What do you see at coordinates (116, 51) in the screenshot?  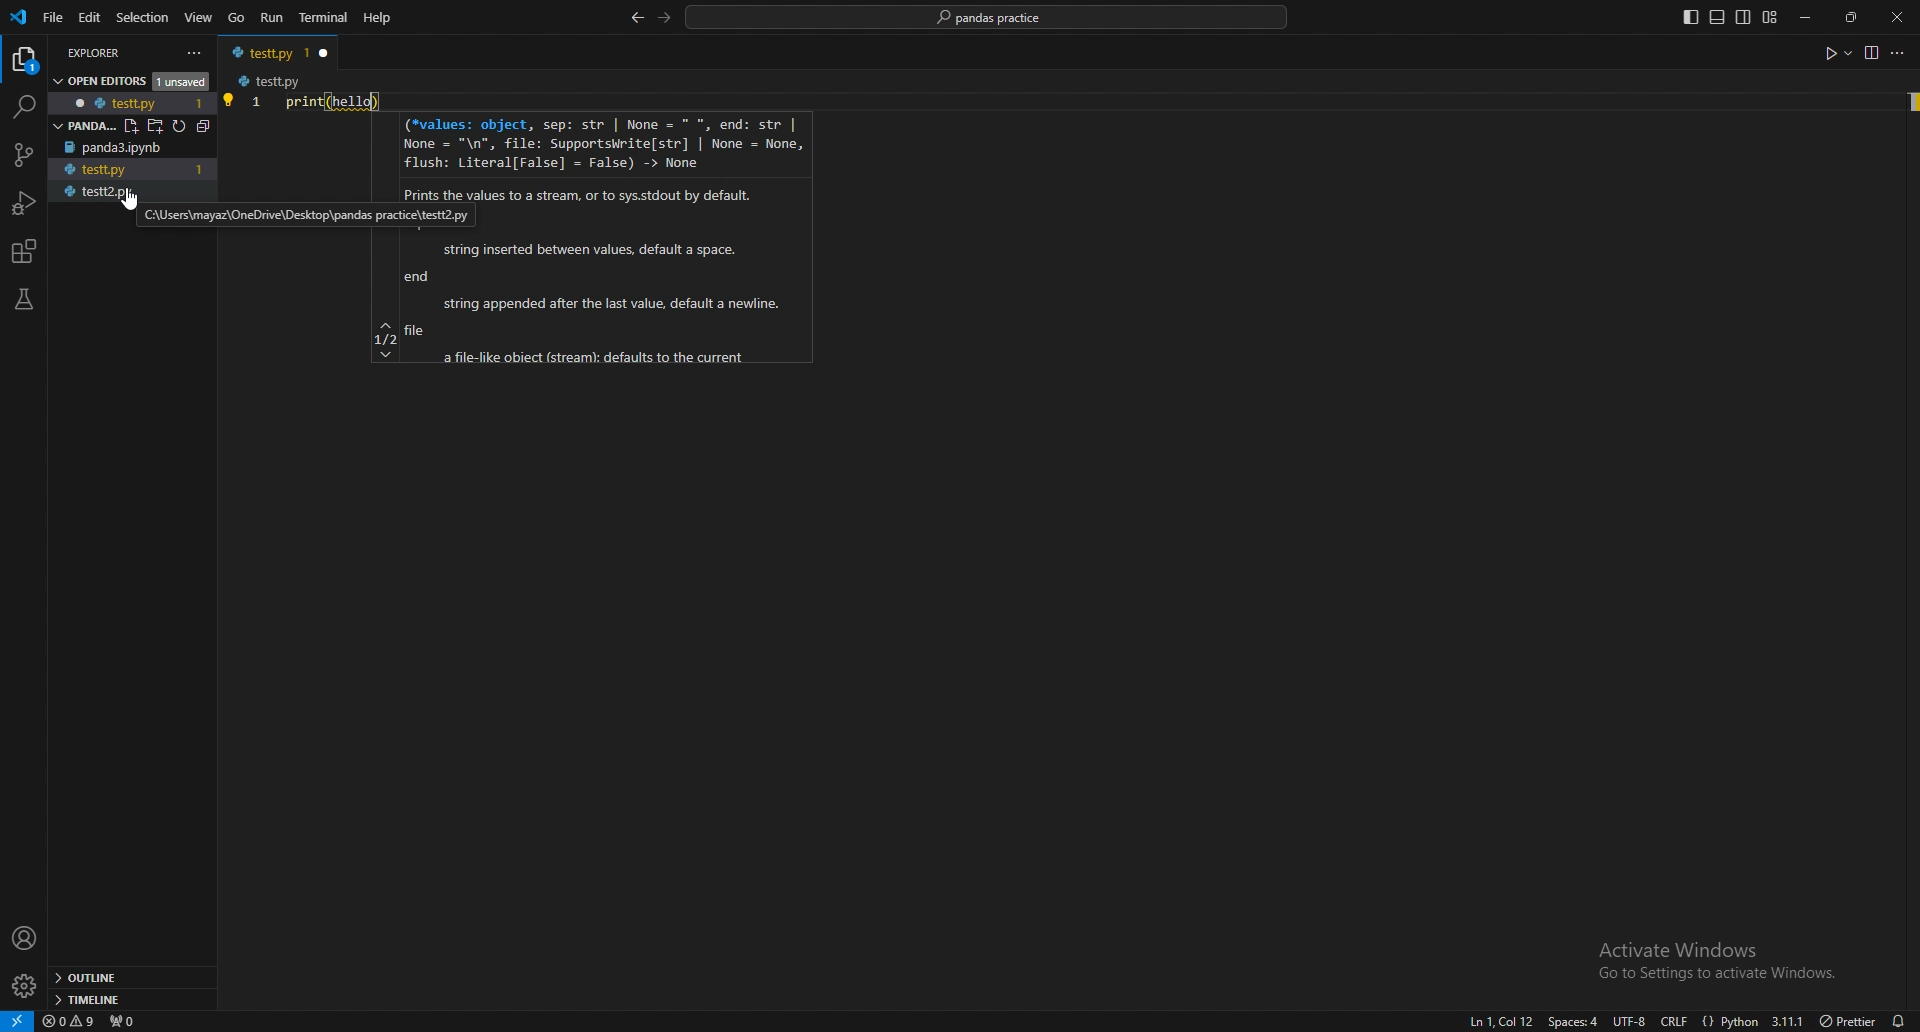 I see `explorer` at bounding box center [116, 51].